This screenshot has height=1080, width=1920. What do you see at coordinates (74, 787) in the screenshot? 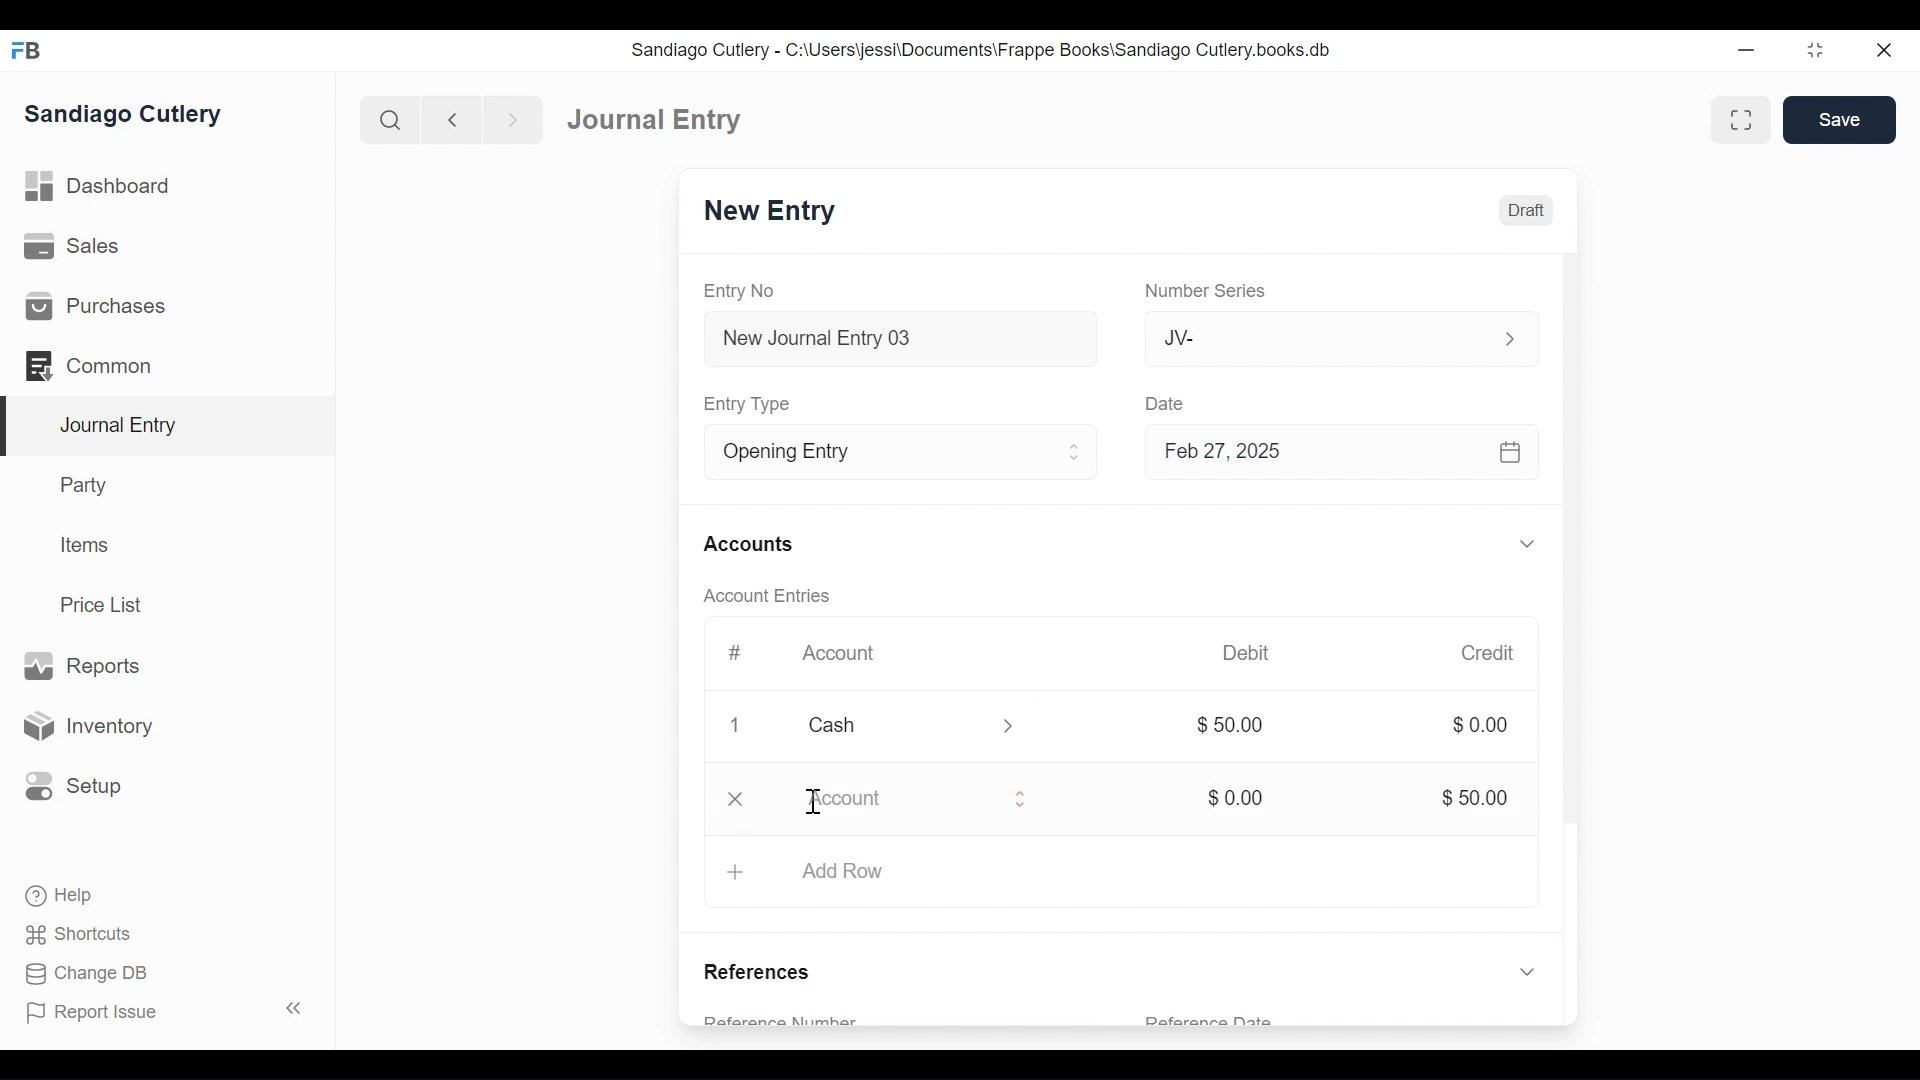
I see `Setup` at bounding box center [74, 787].